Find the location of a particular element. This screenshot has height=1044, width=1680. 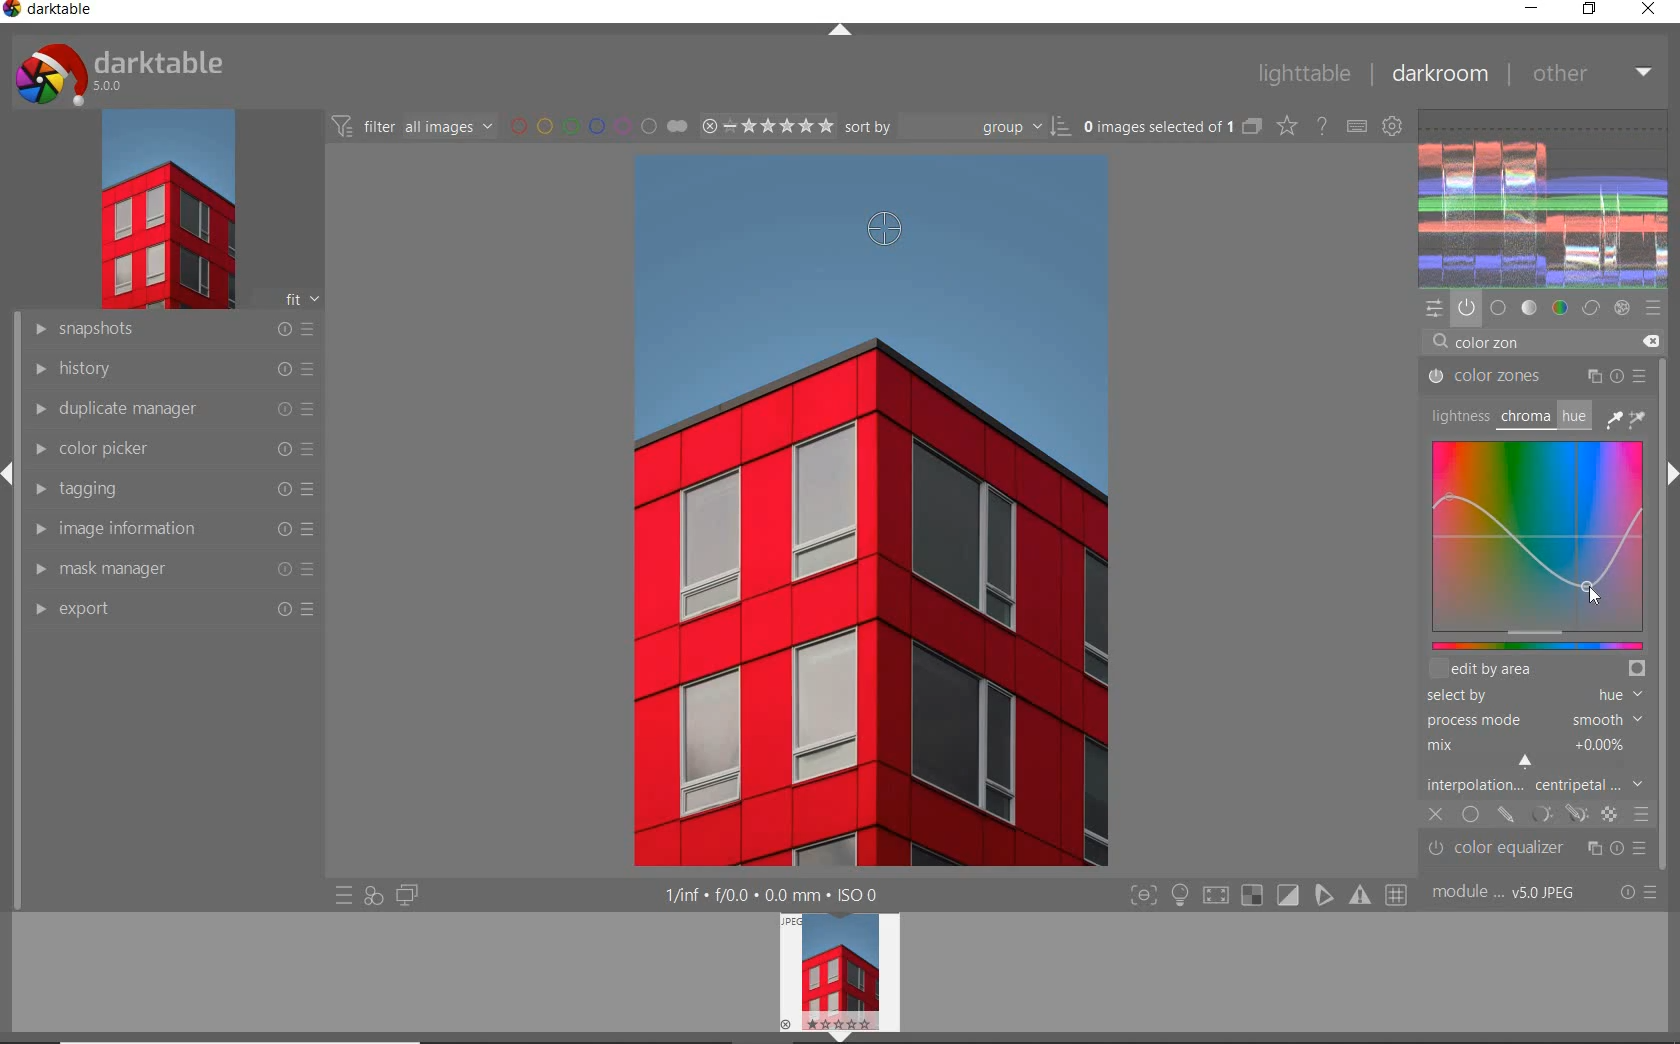

soft proofing is located at coordinates (1289, 895).